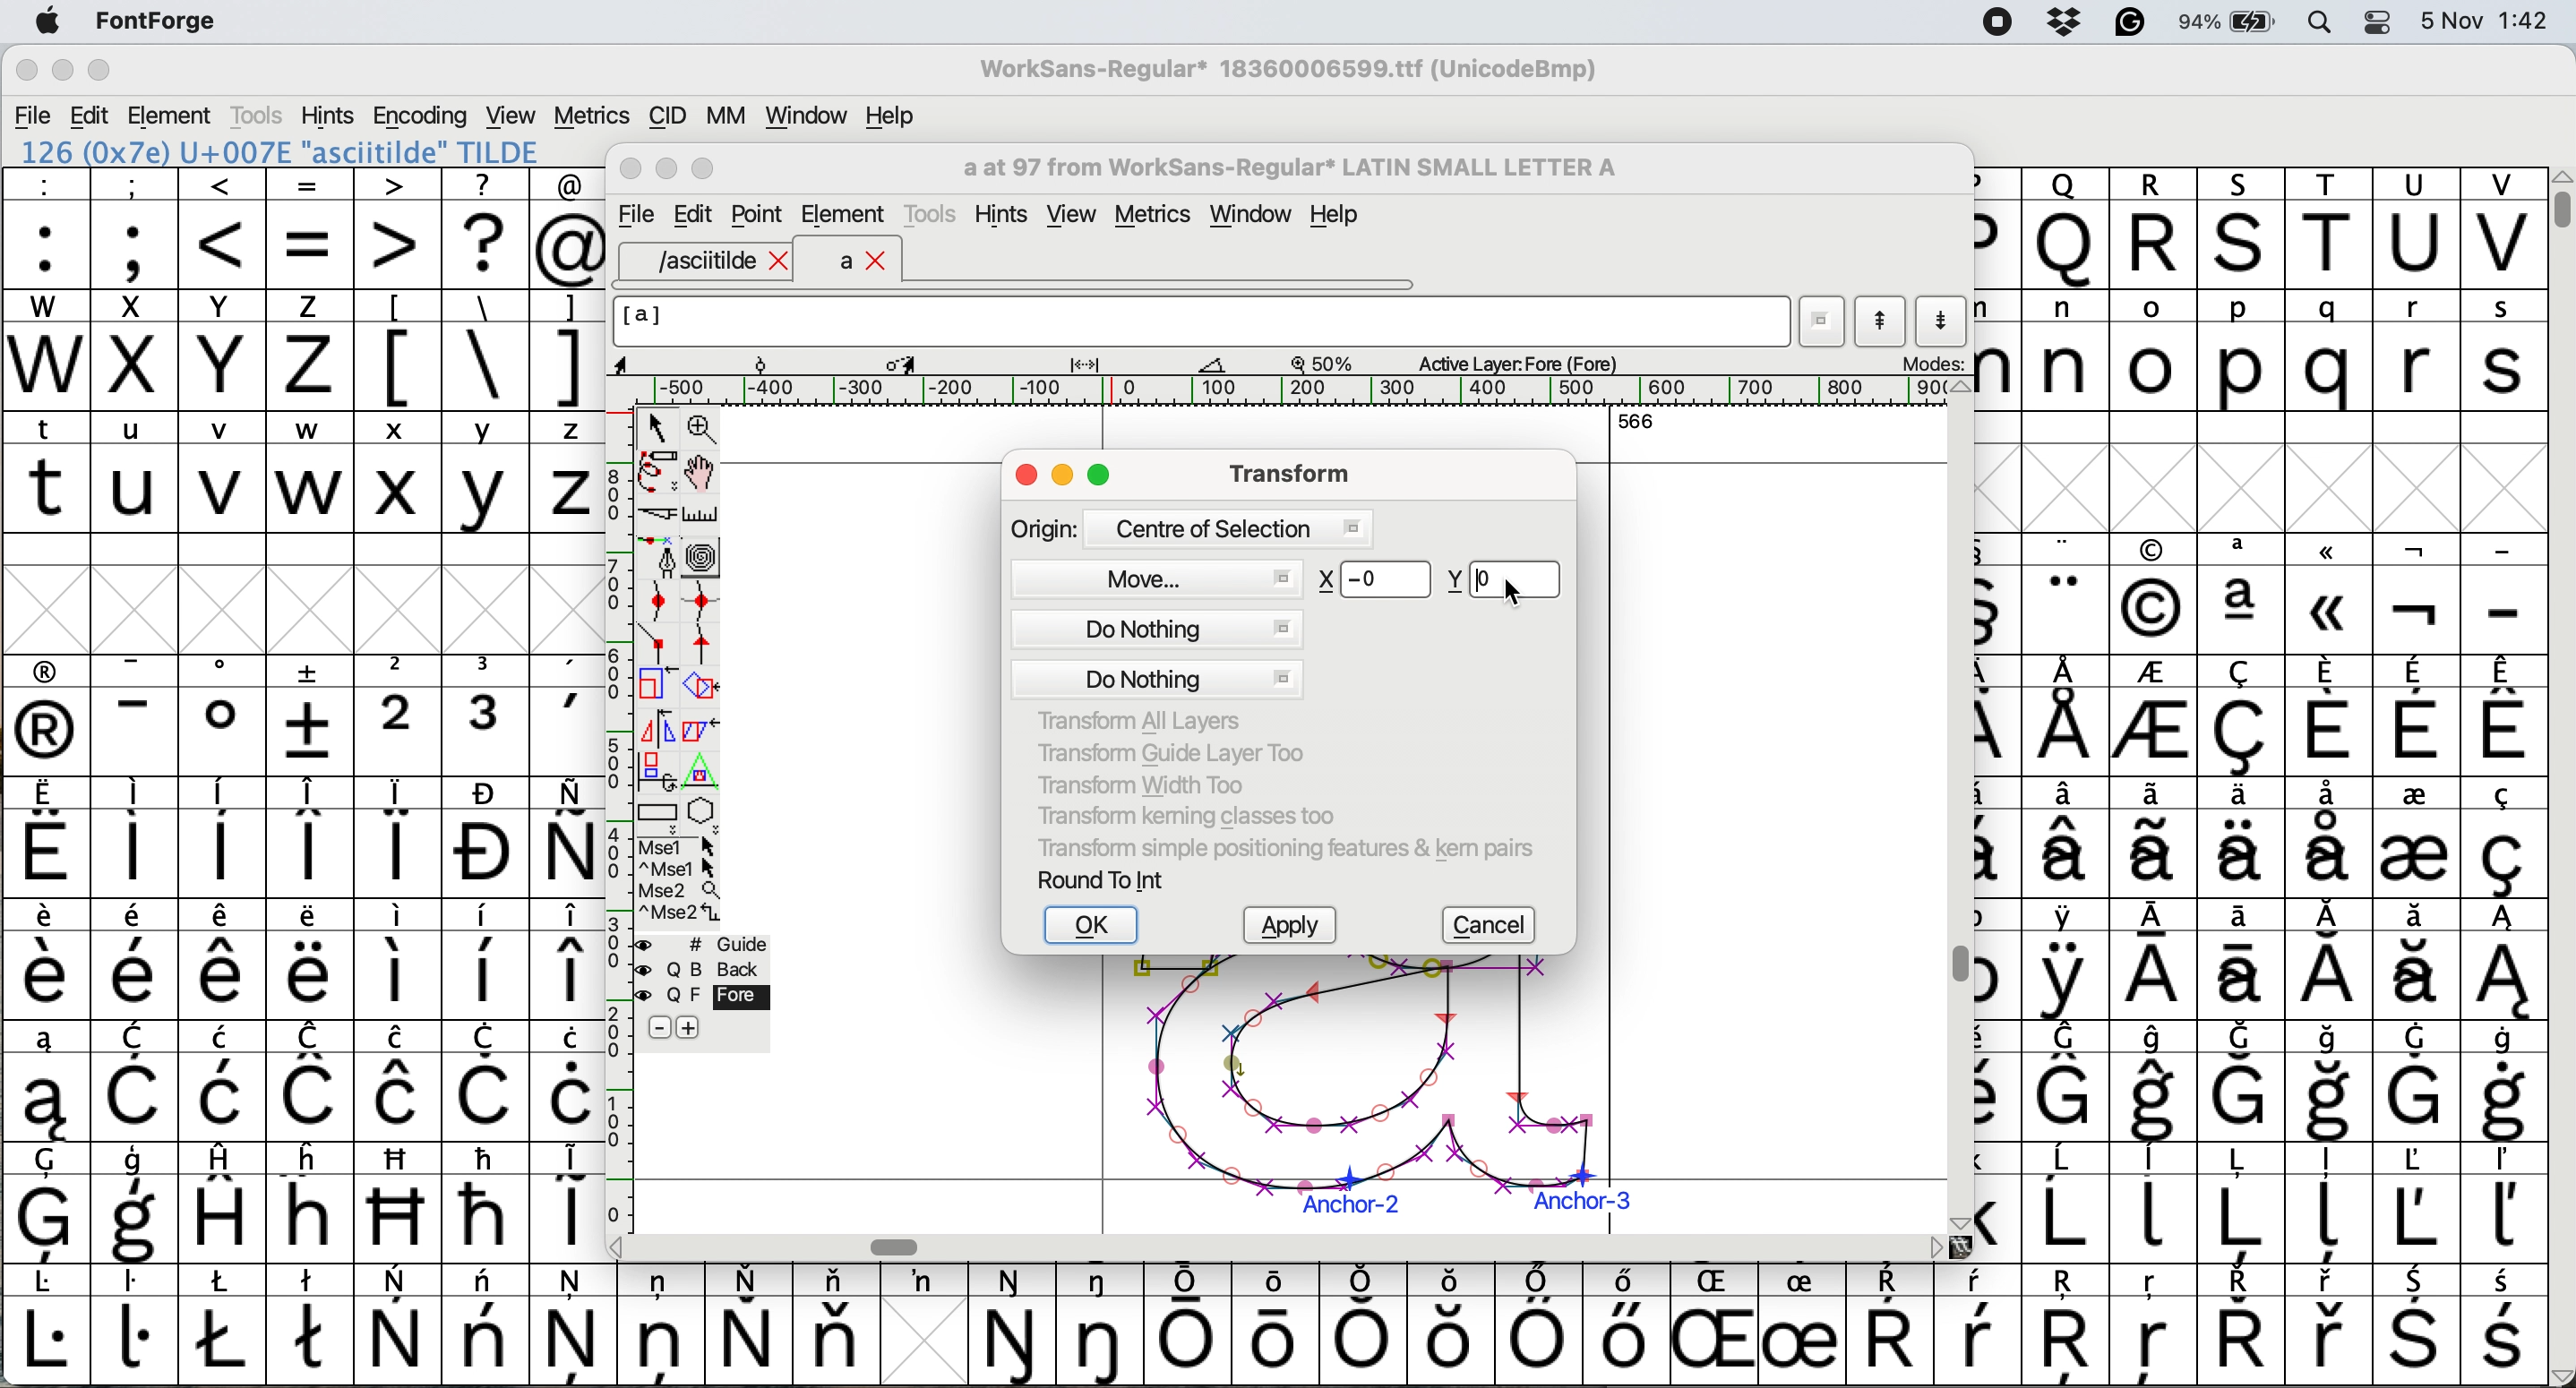 This screenshot has width=2576, height=1388. What do you see at coordinates (2334, 1205) in the screenshot?
I see `symbol` at bounding box center [2334, 1205].